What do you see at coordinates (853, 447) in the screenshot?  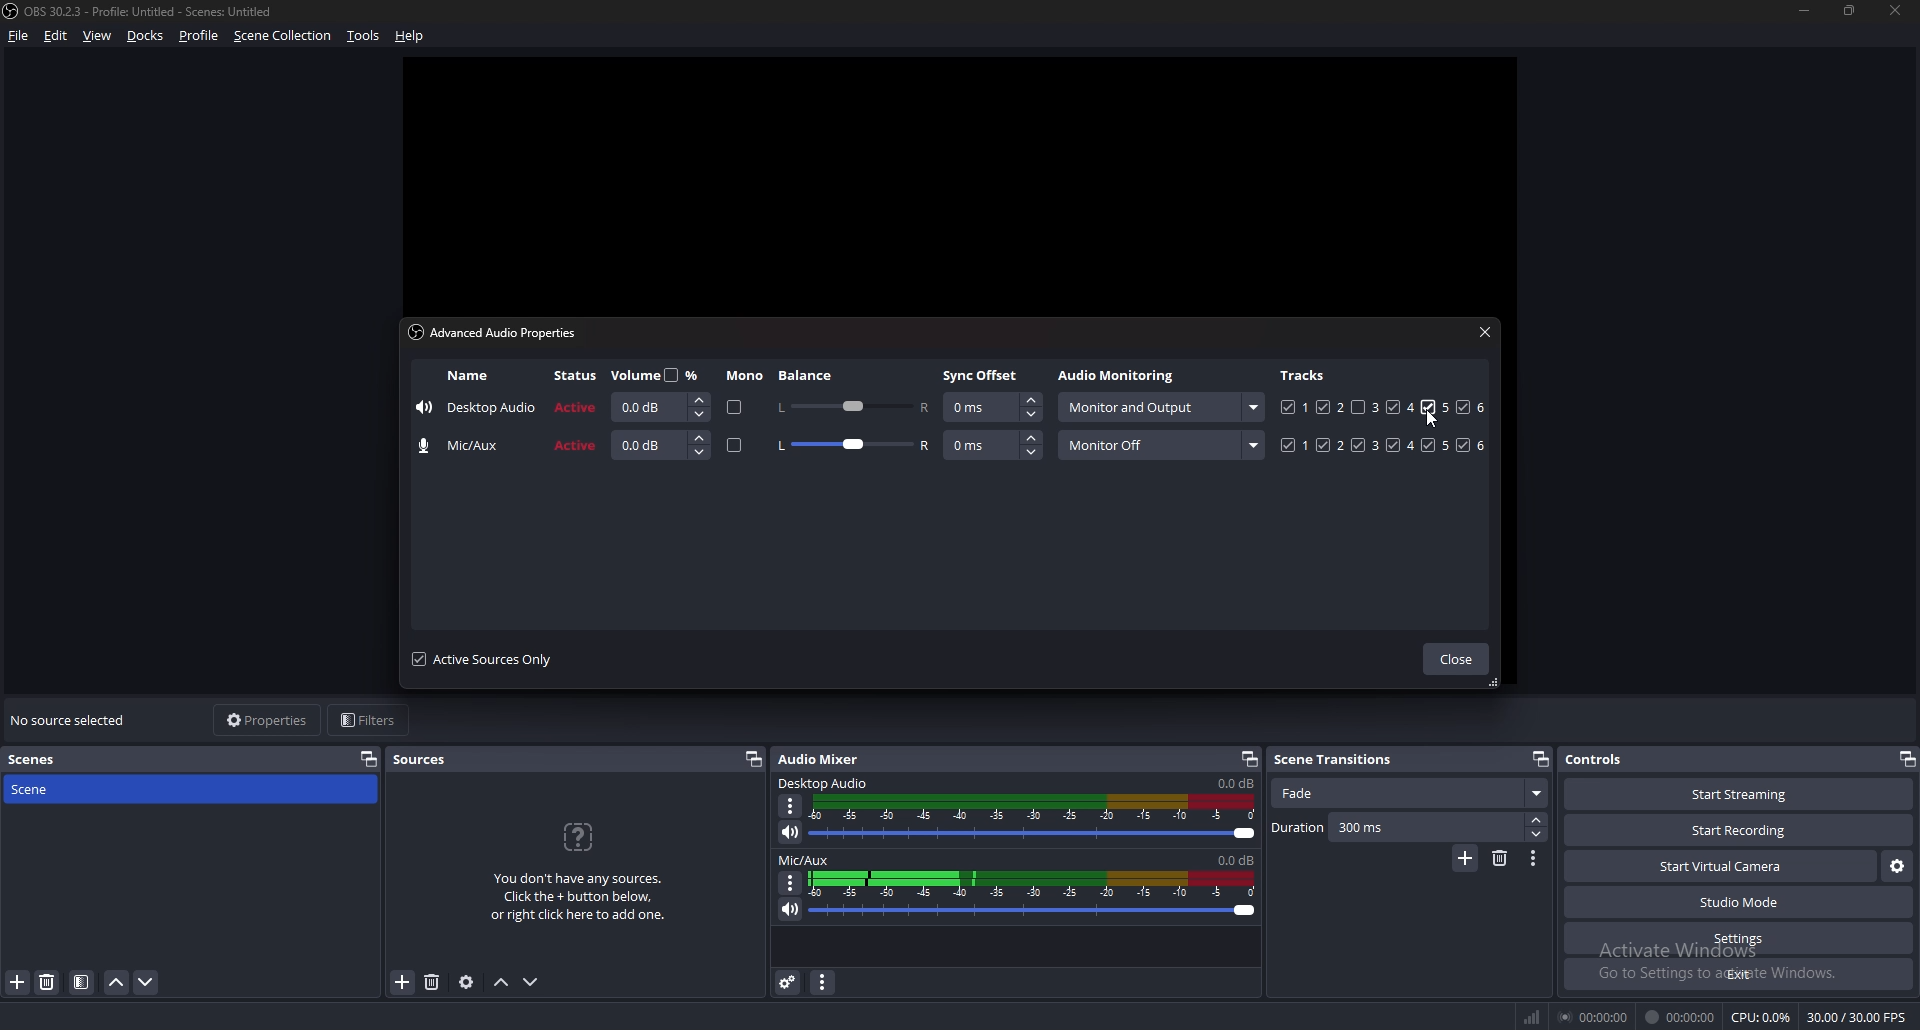 I see `balance adjust` at bounding box center [853, 447].